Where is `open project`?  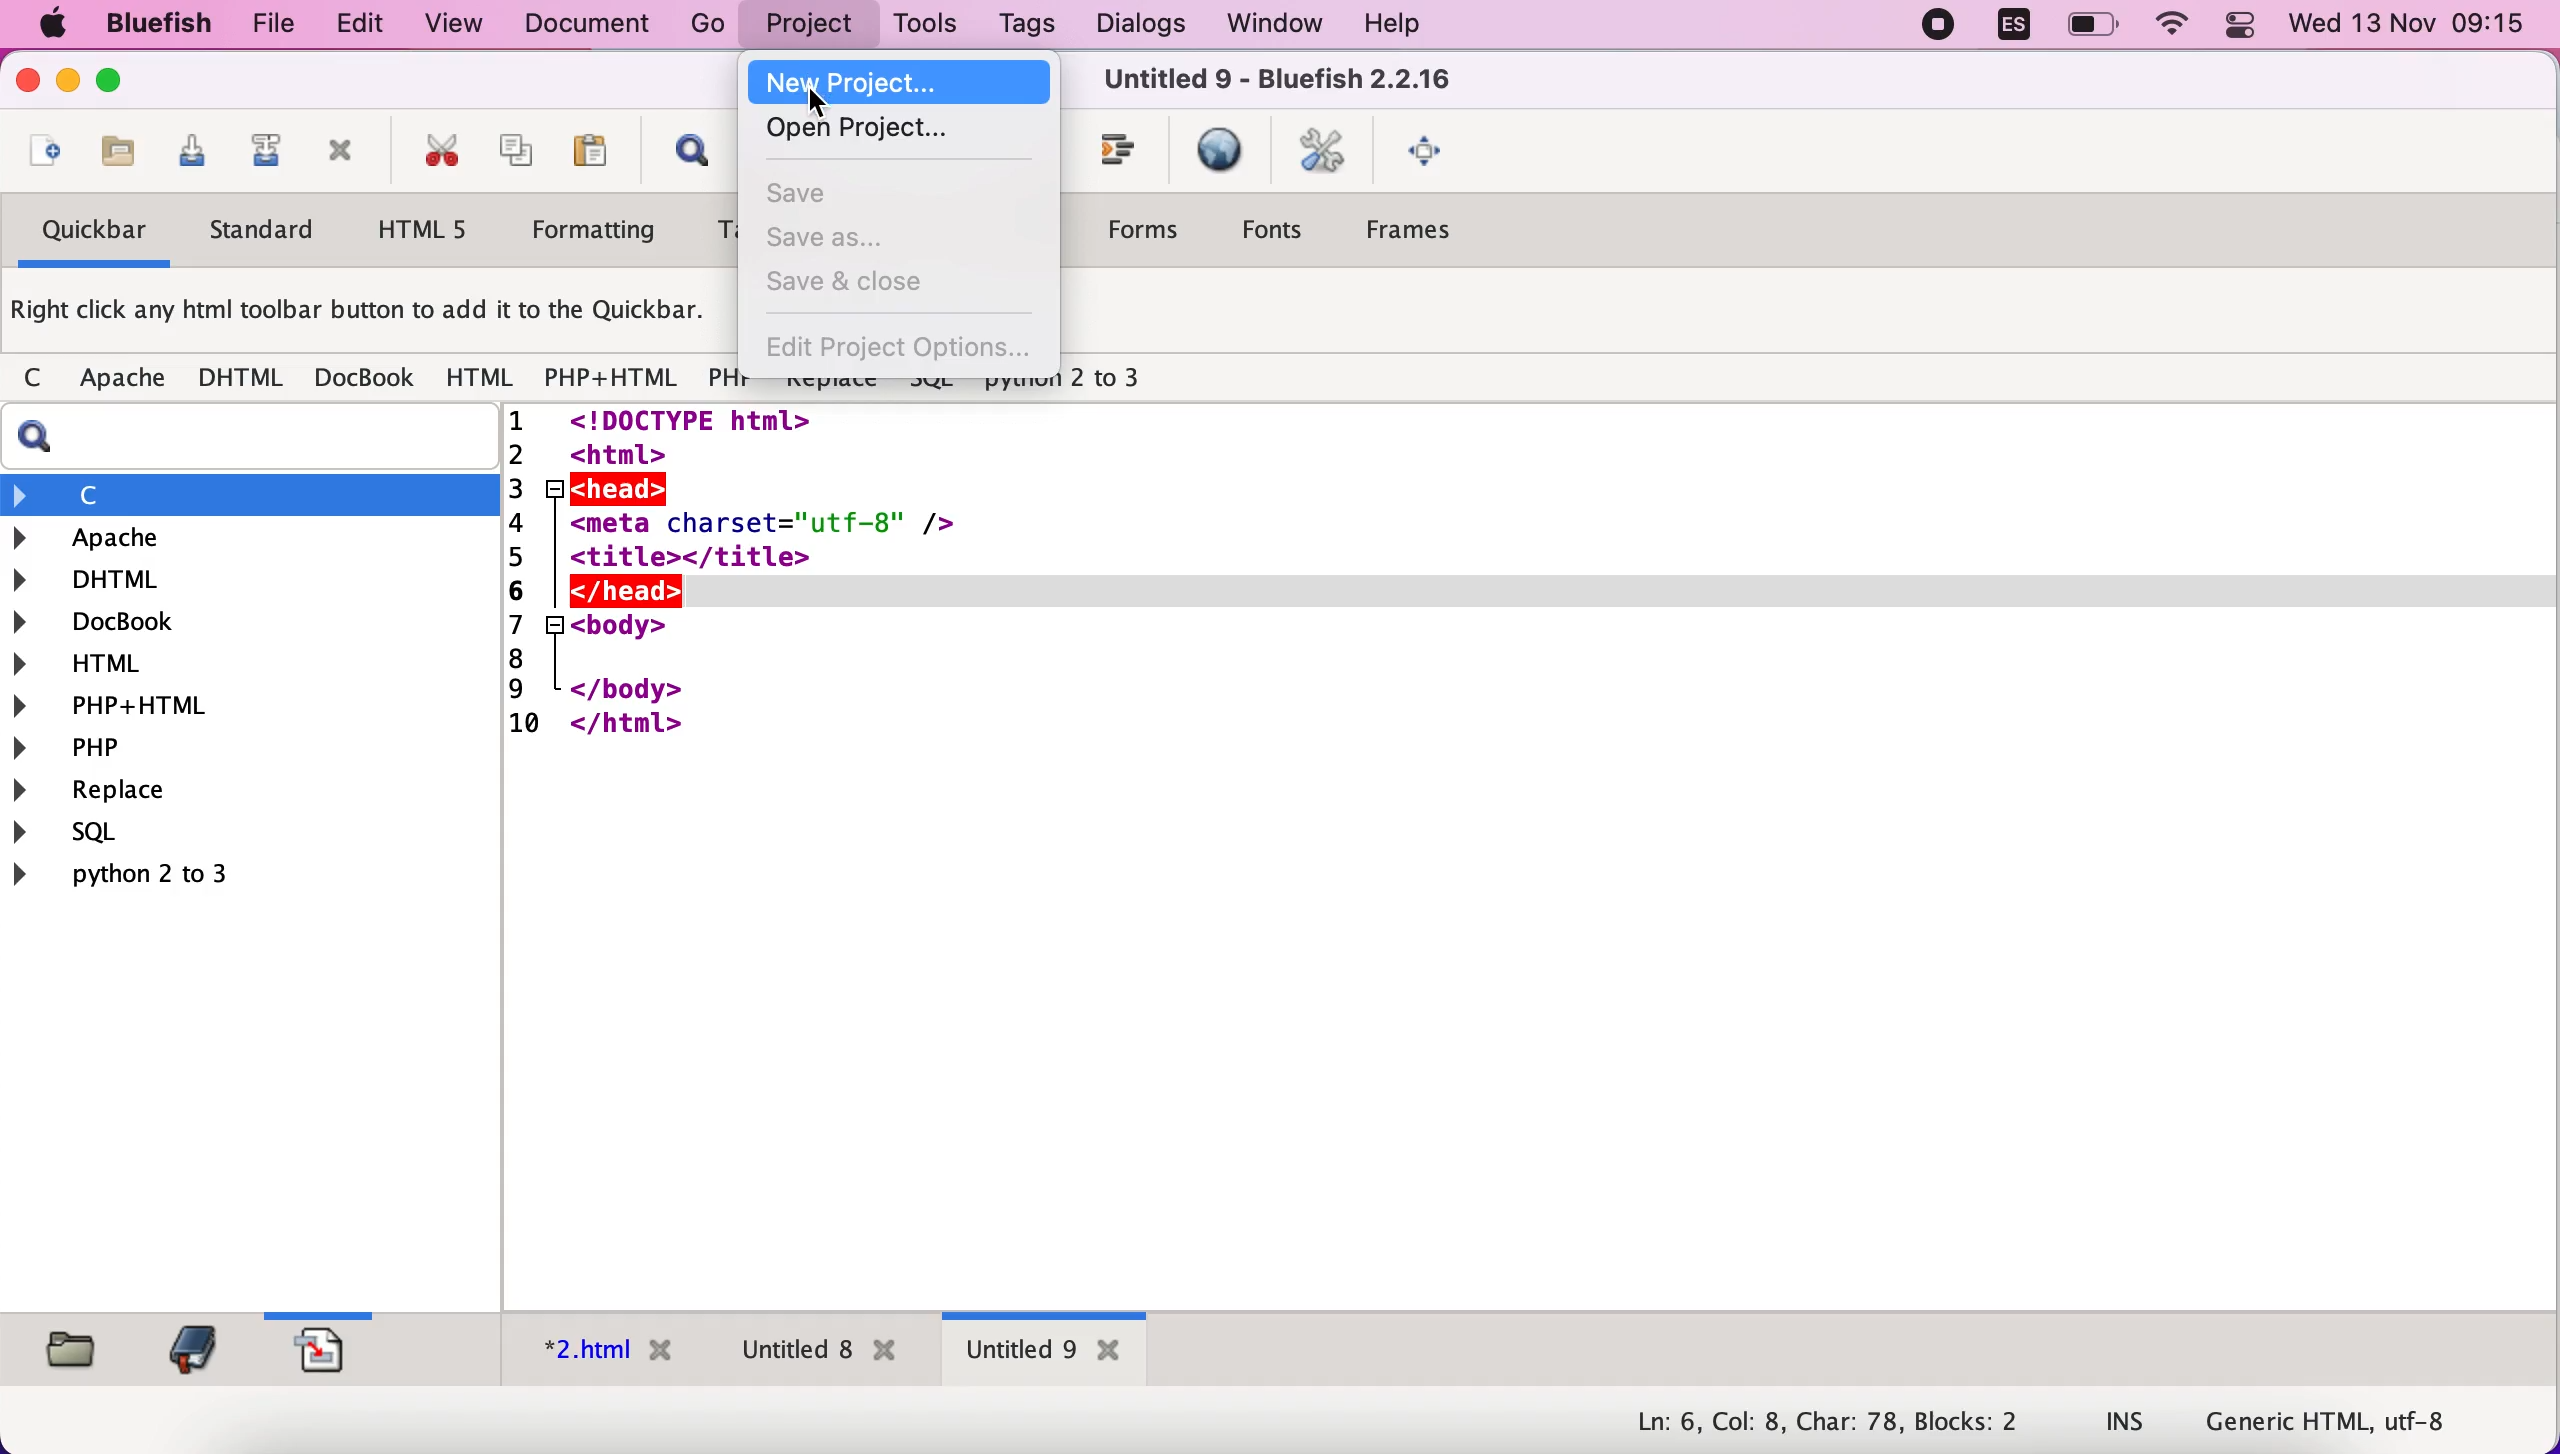 open project is located at coordinates (874, 134).